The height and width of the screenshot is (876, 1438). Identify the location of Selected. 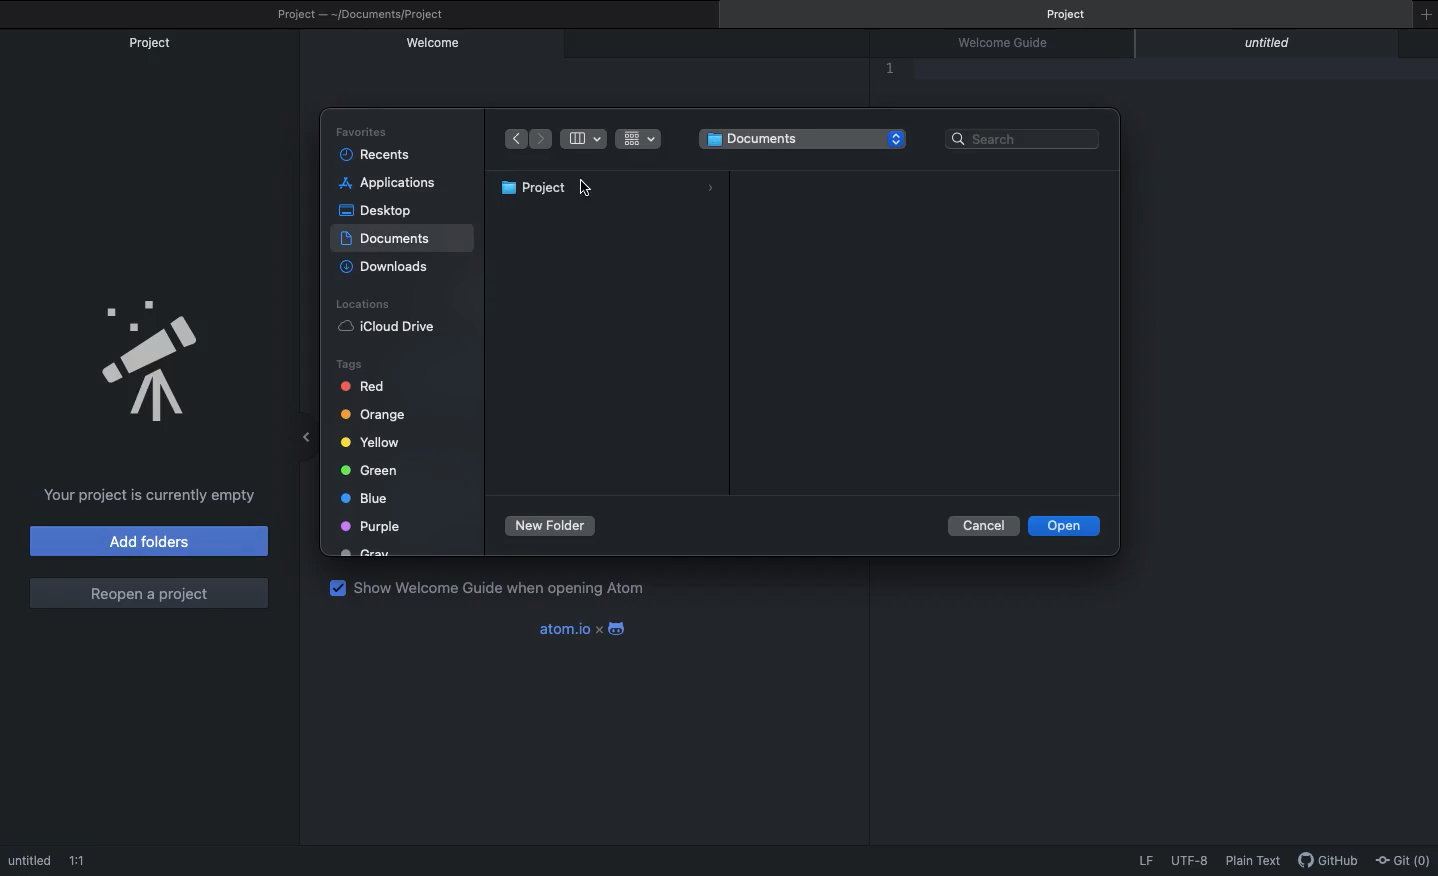
(399, 240).